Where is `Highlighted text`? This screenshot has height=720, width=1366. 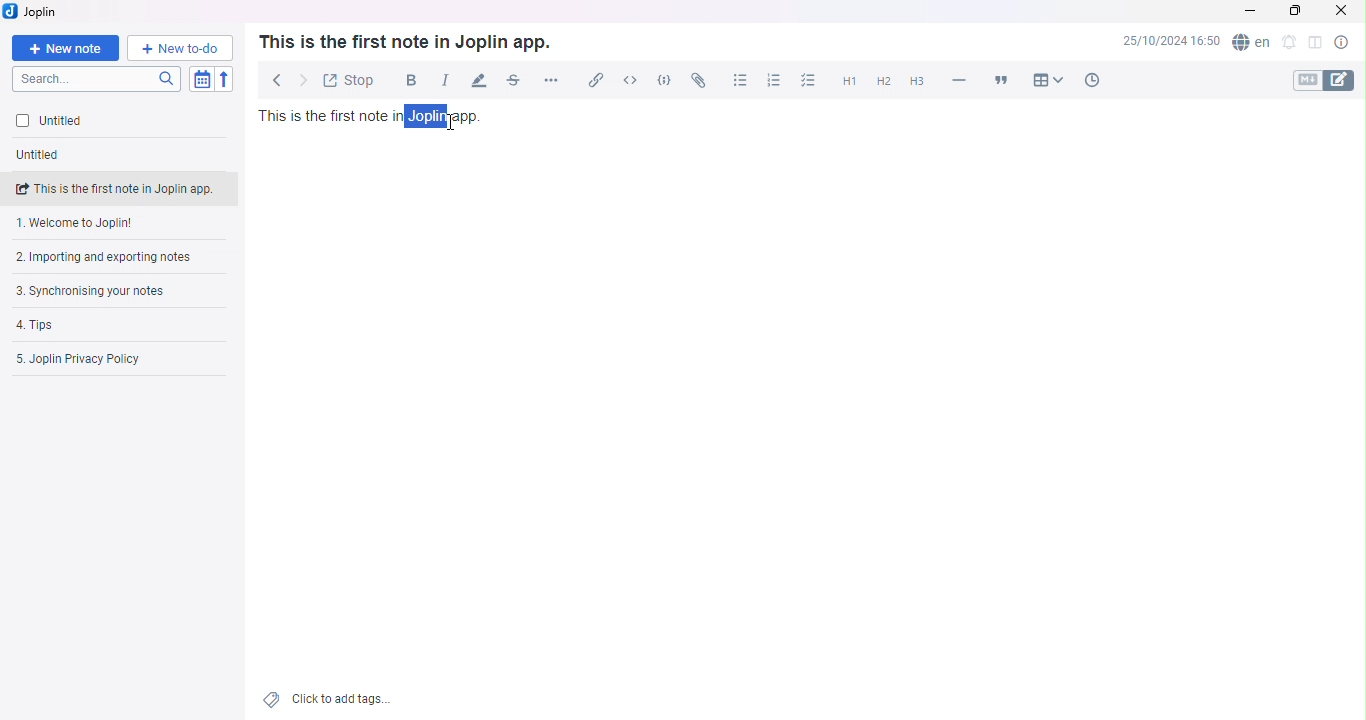
Highlighted text is located at coordinates (430, 116).